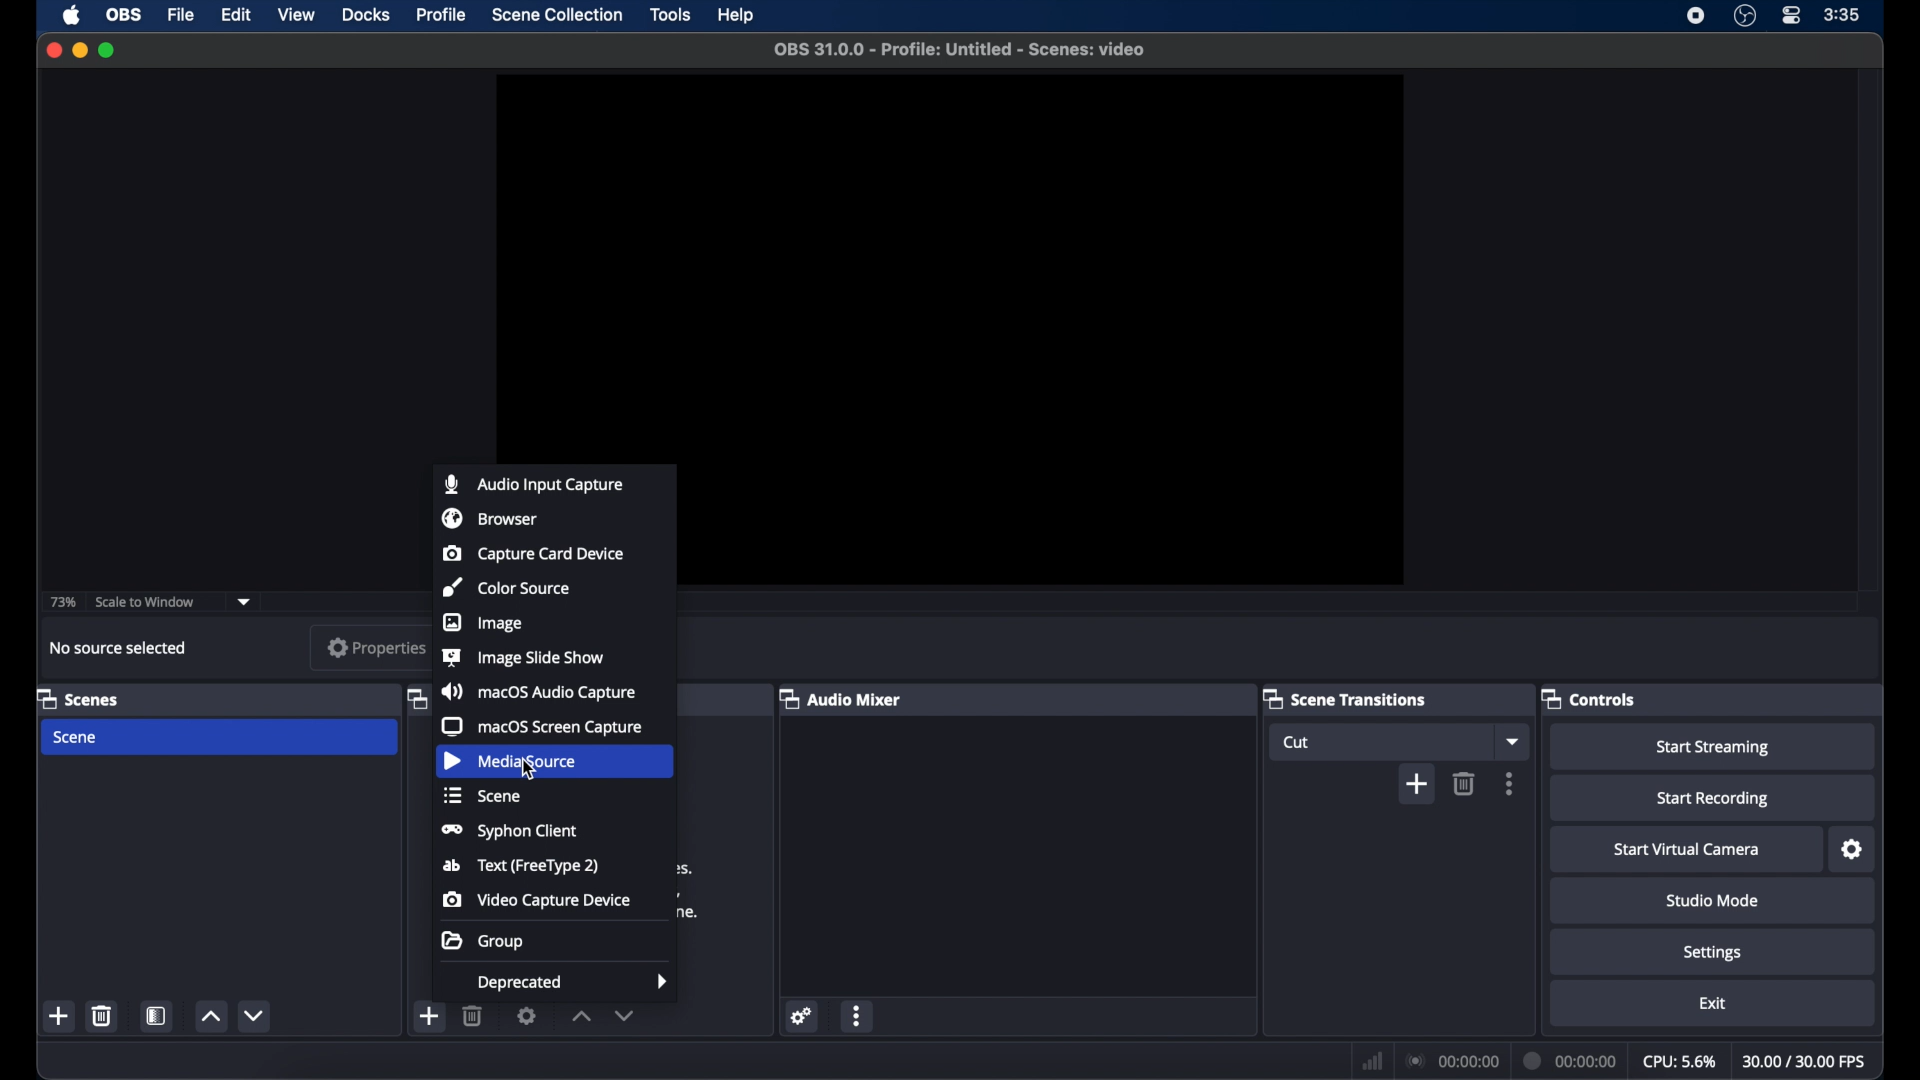  I want to click on cursor, so click(530, 768).